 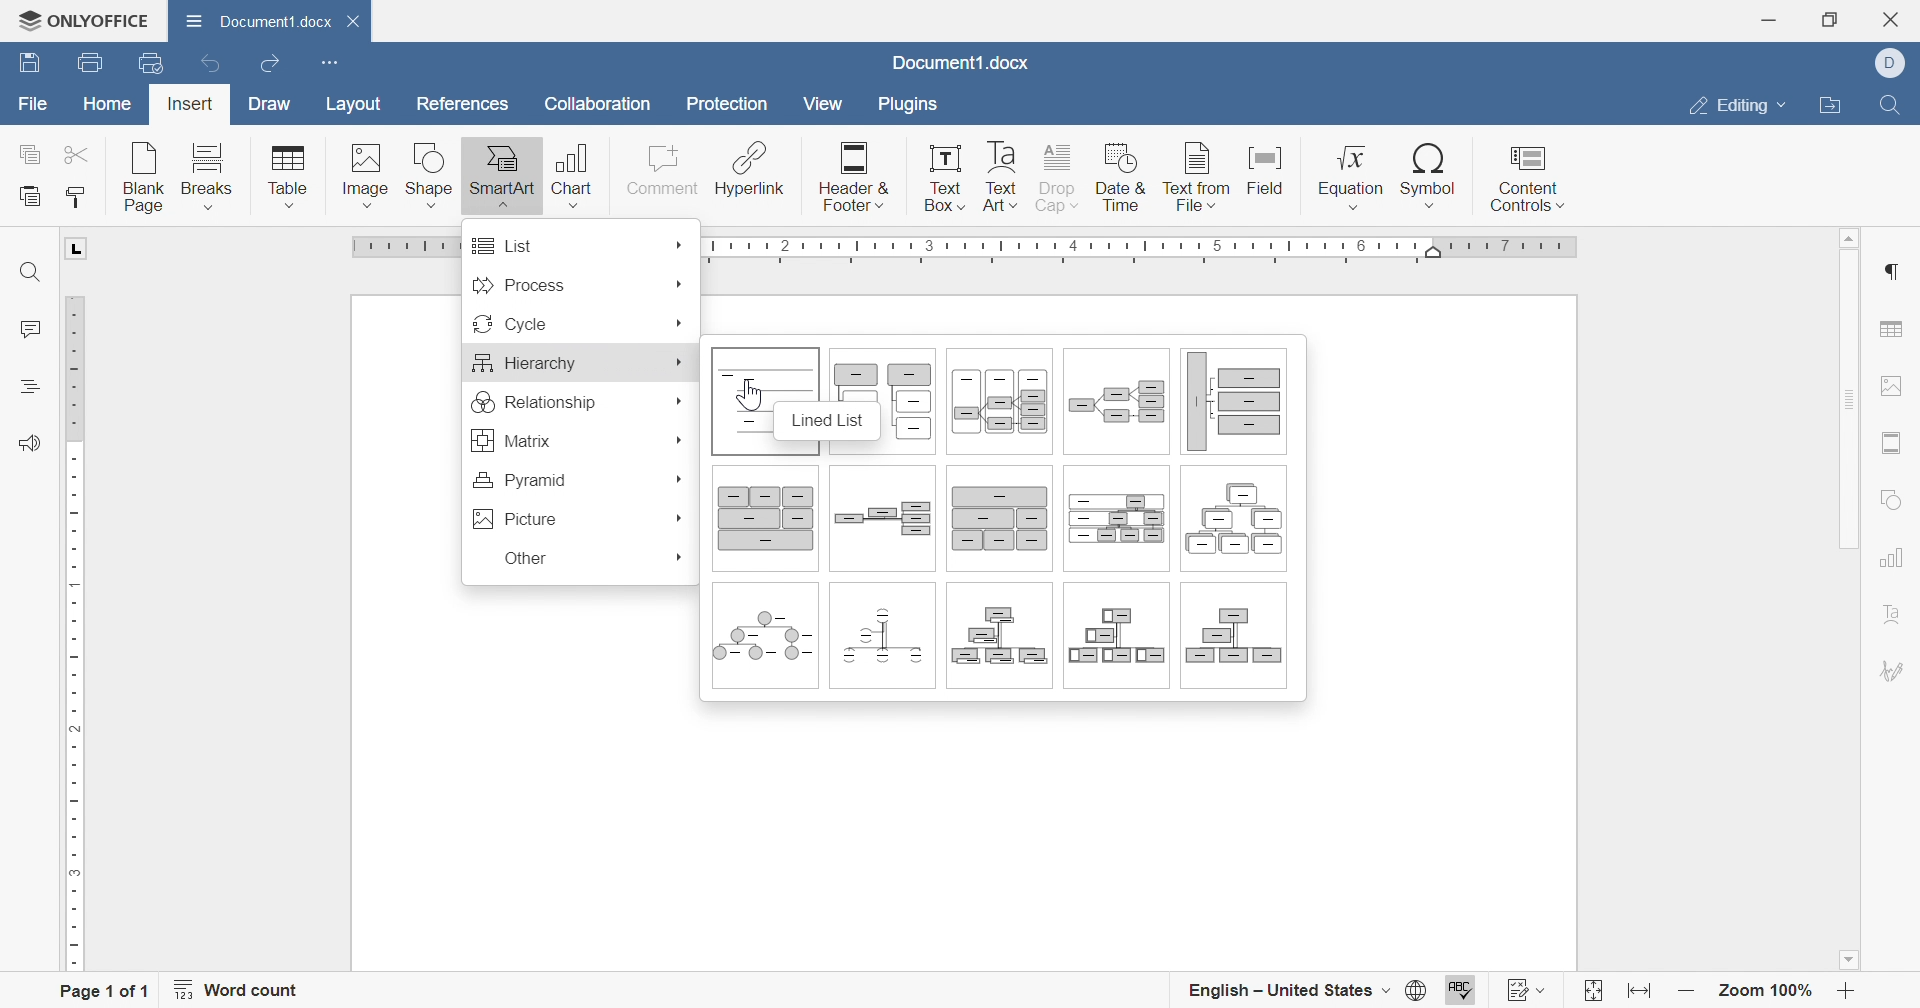 I want to click on Find, so click(x=1895, y=104).